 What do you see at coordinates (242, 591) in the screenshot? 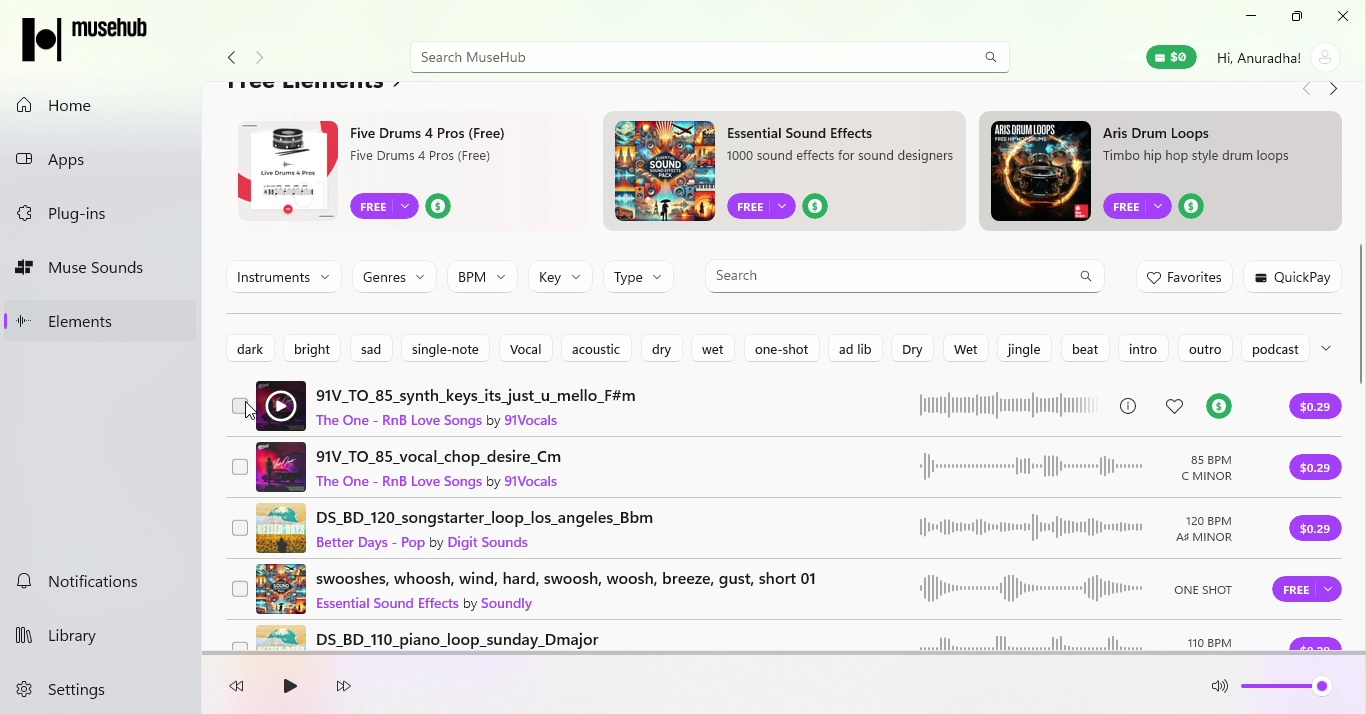
I see `Select music` at bounding box center [242, 591].